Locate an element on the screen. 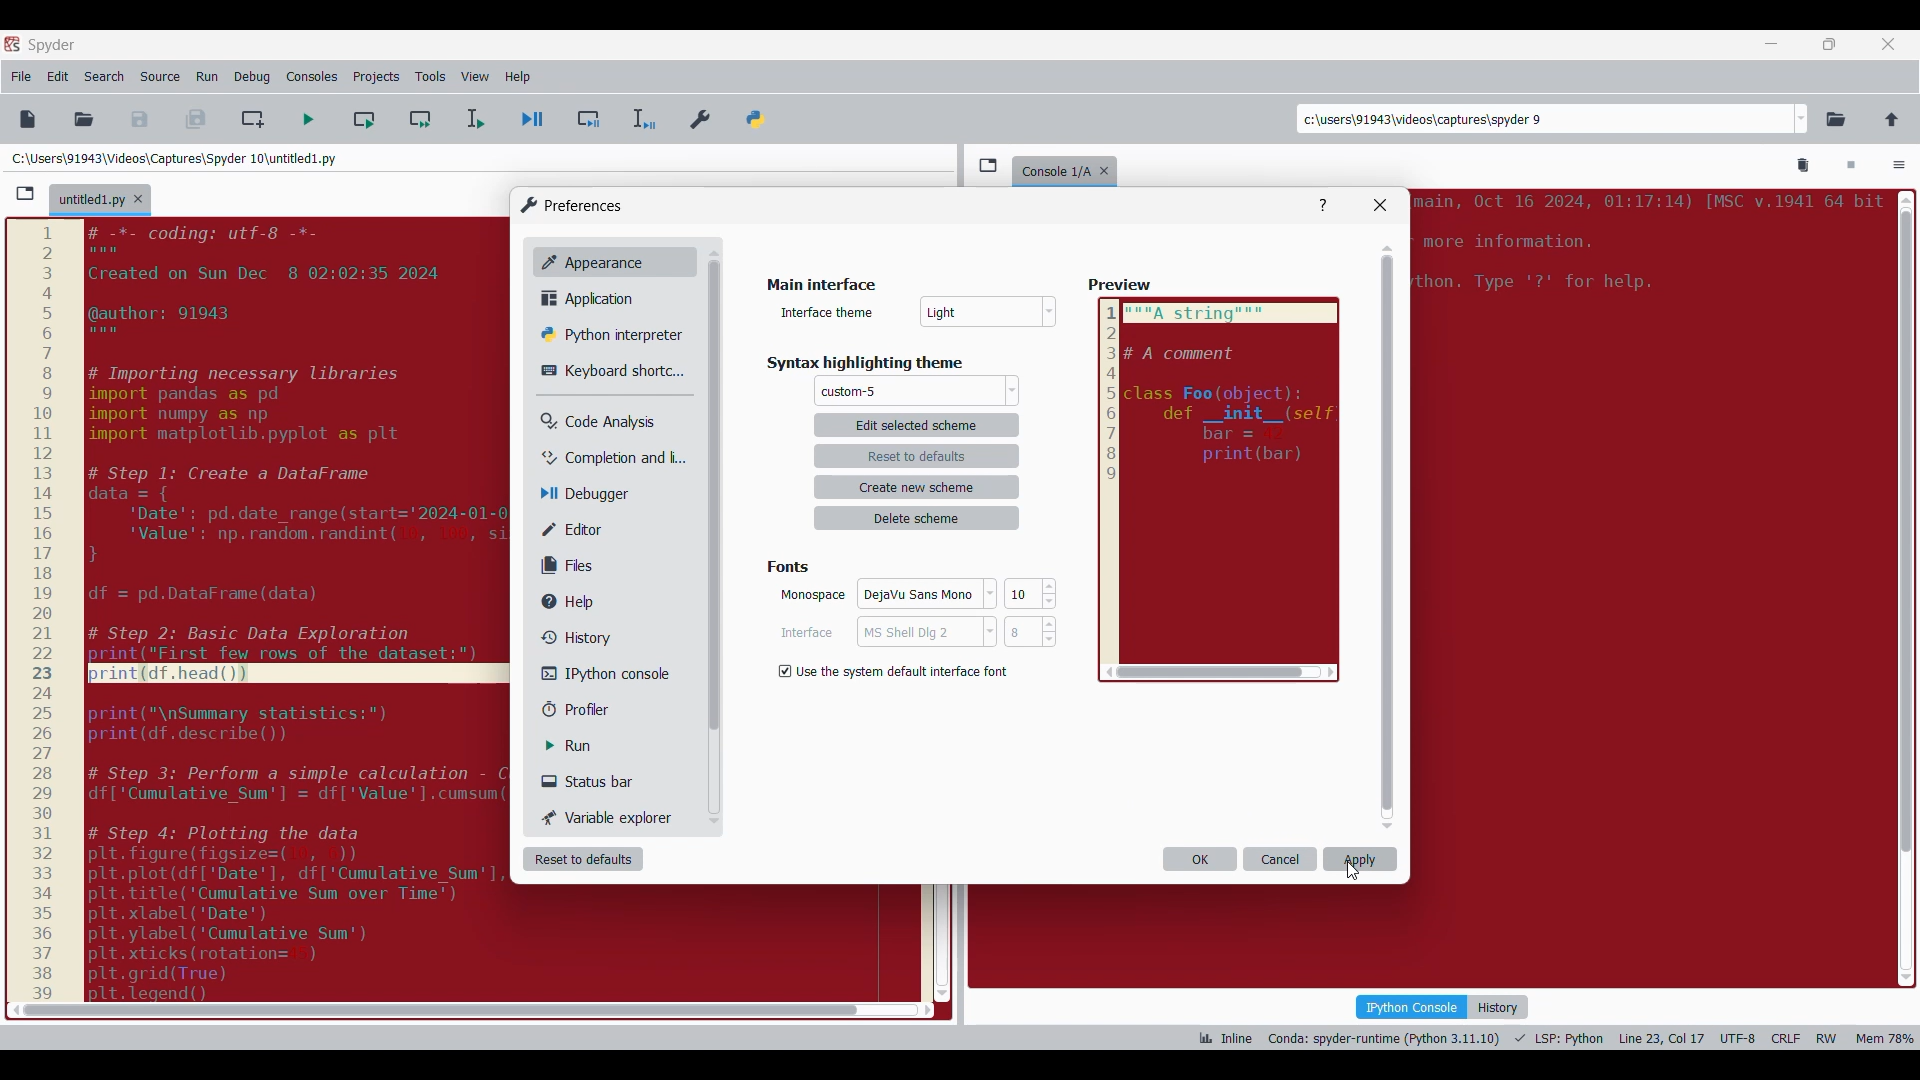 Image resolution: width=1920 pixels, height=1080 pixels. reset to defaults is located at coordinates (917, 455).